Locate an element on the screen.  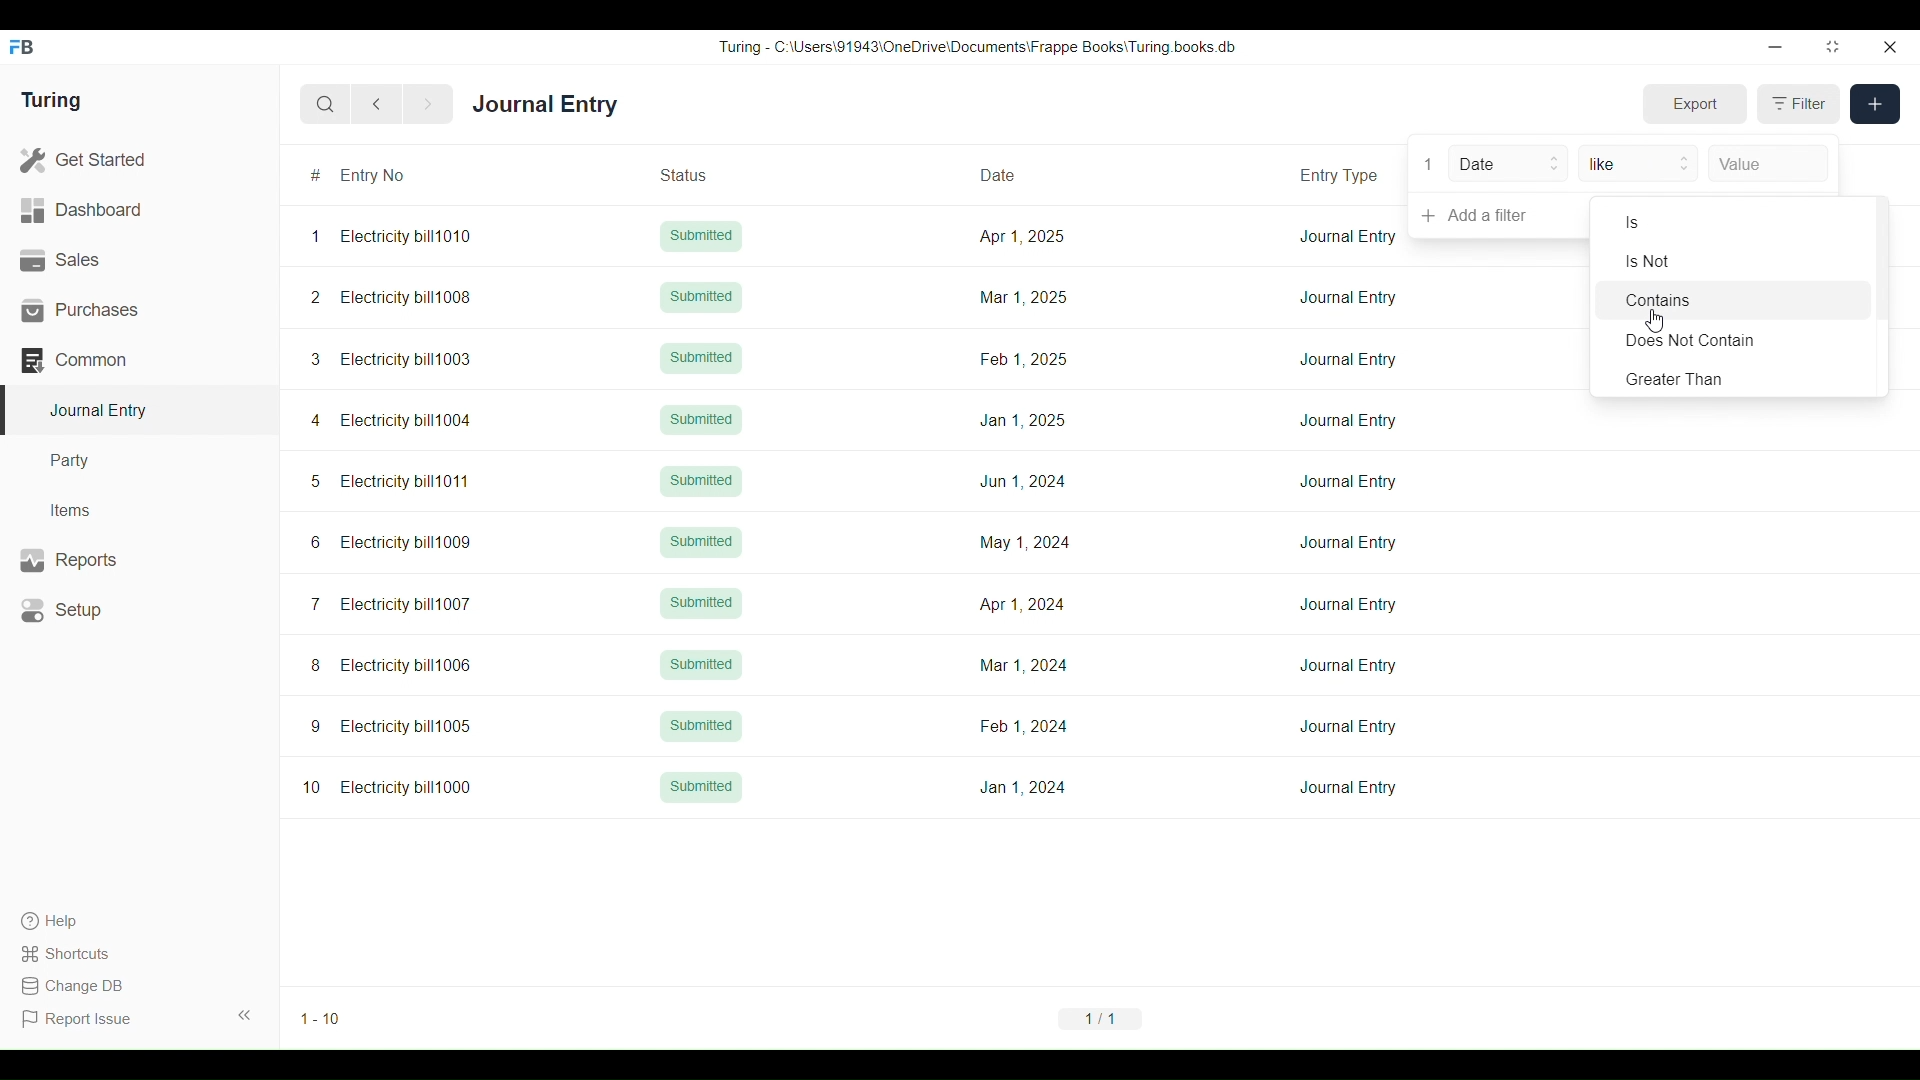
Journal Entry is located at coordinates (1348, 727).